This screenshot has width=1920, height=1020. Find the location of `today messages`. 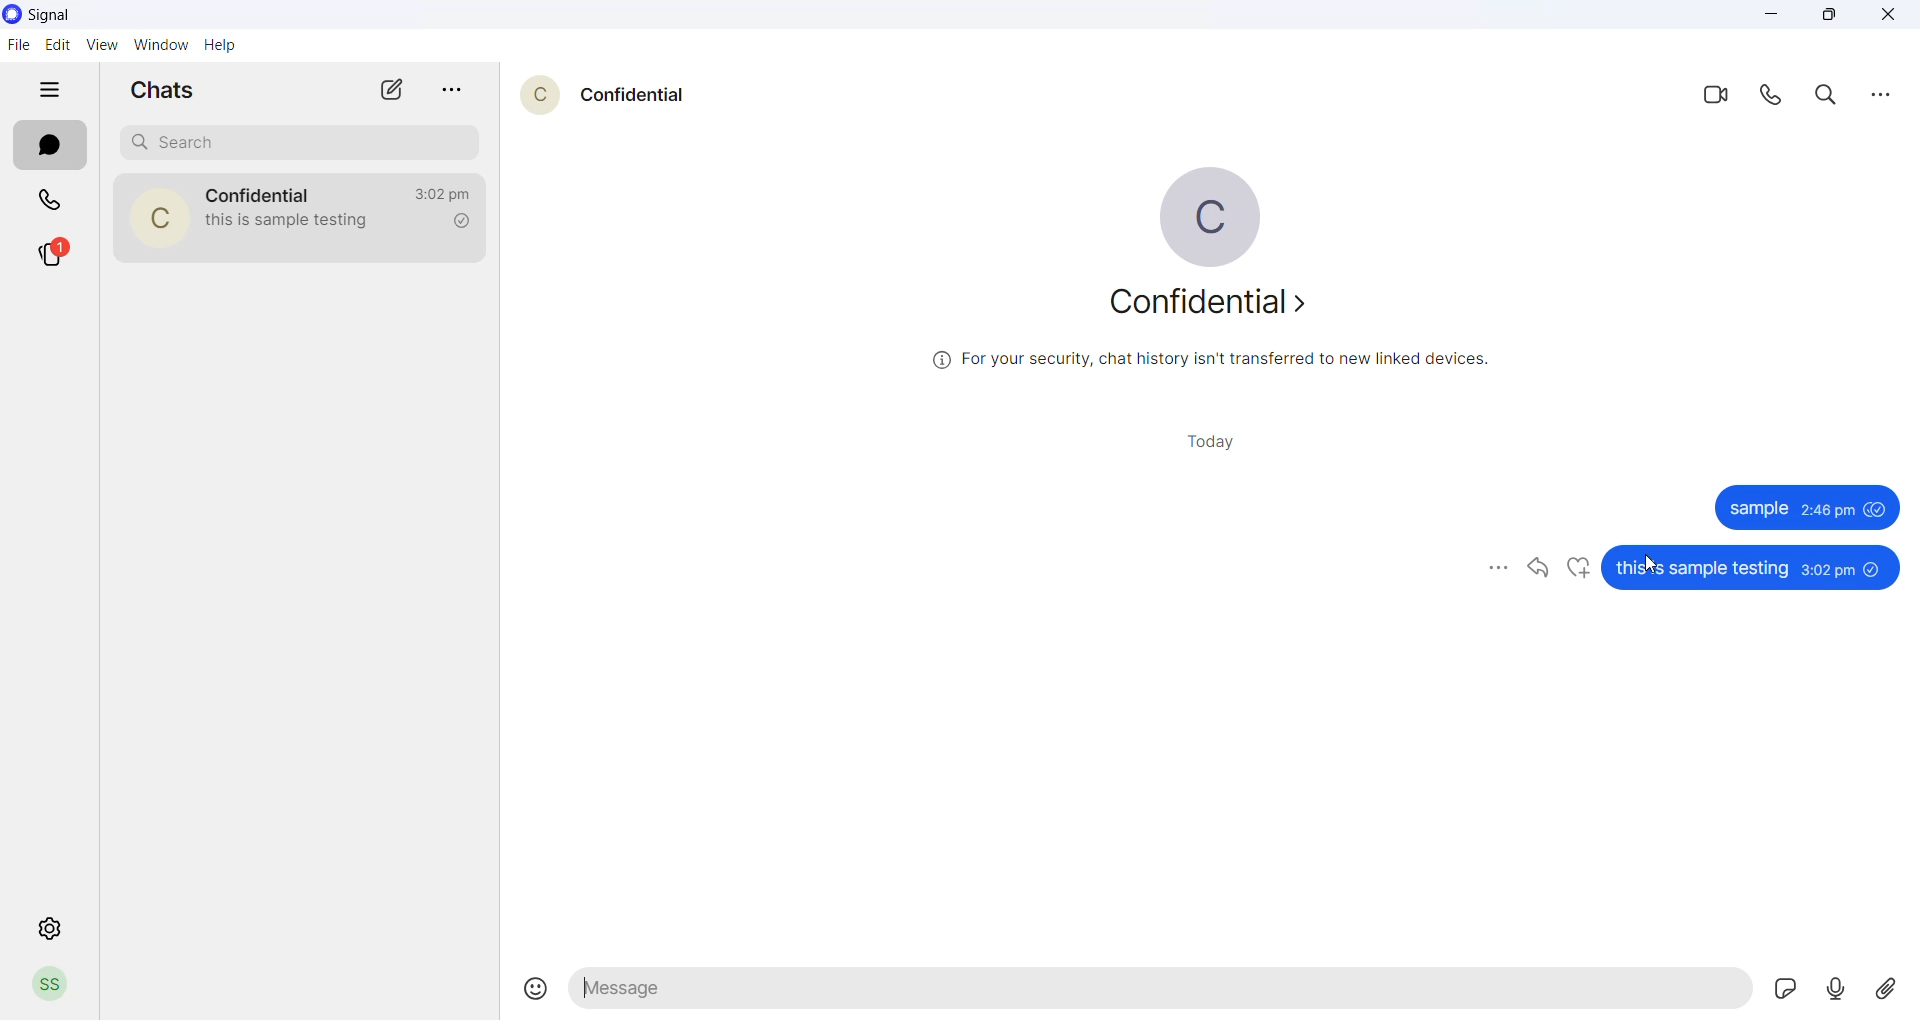

today messages is located at coordinates (1210, 443).